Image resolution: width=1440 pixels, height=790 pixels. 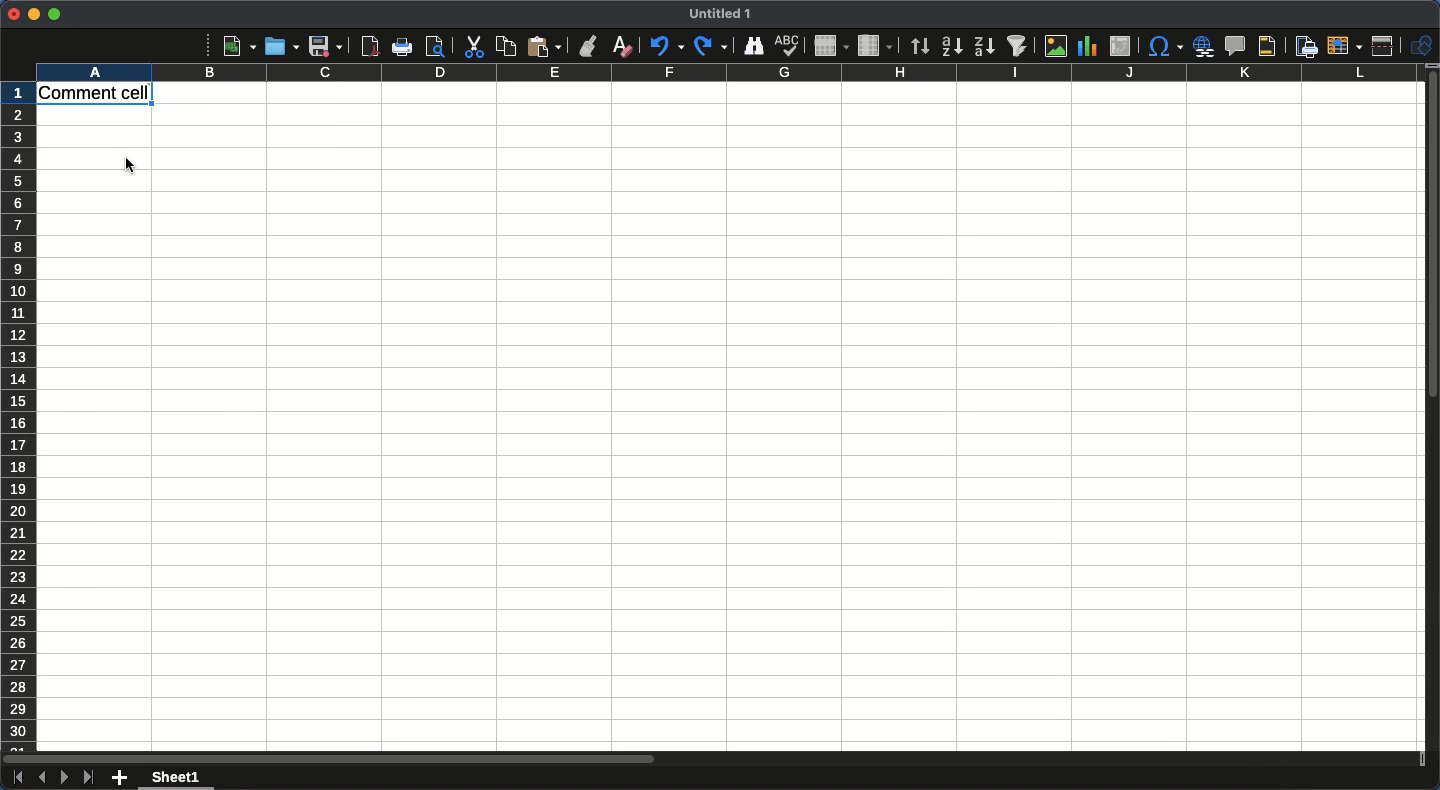 What do you see at coordinates (982, 45) in the screenshot?
I see `Descending` at bounding box center [982, 45].